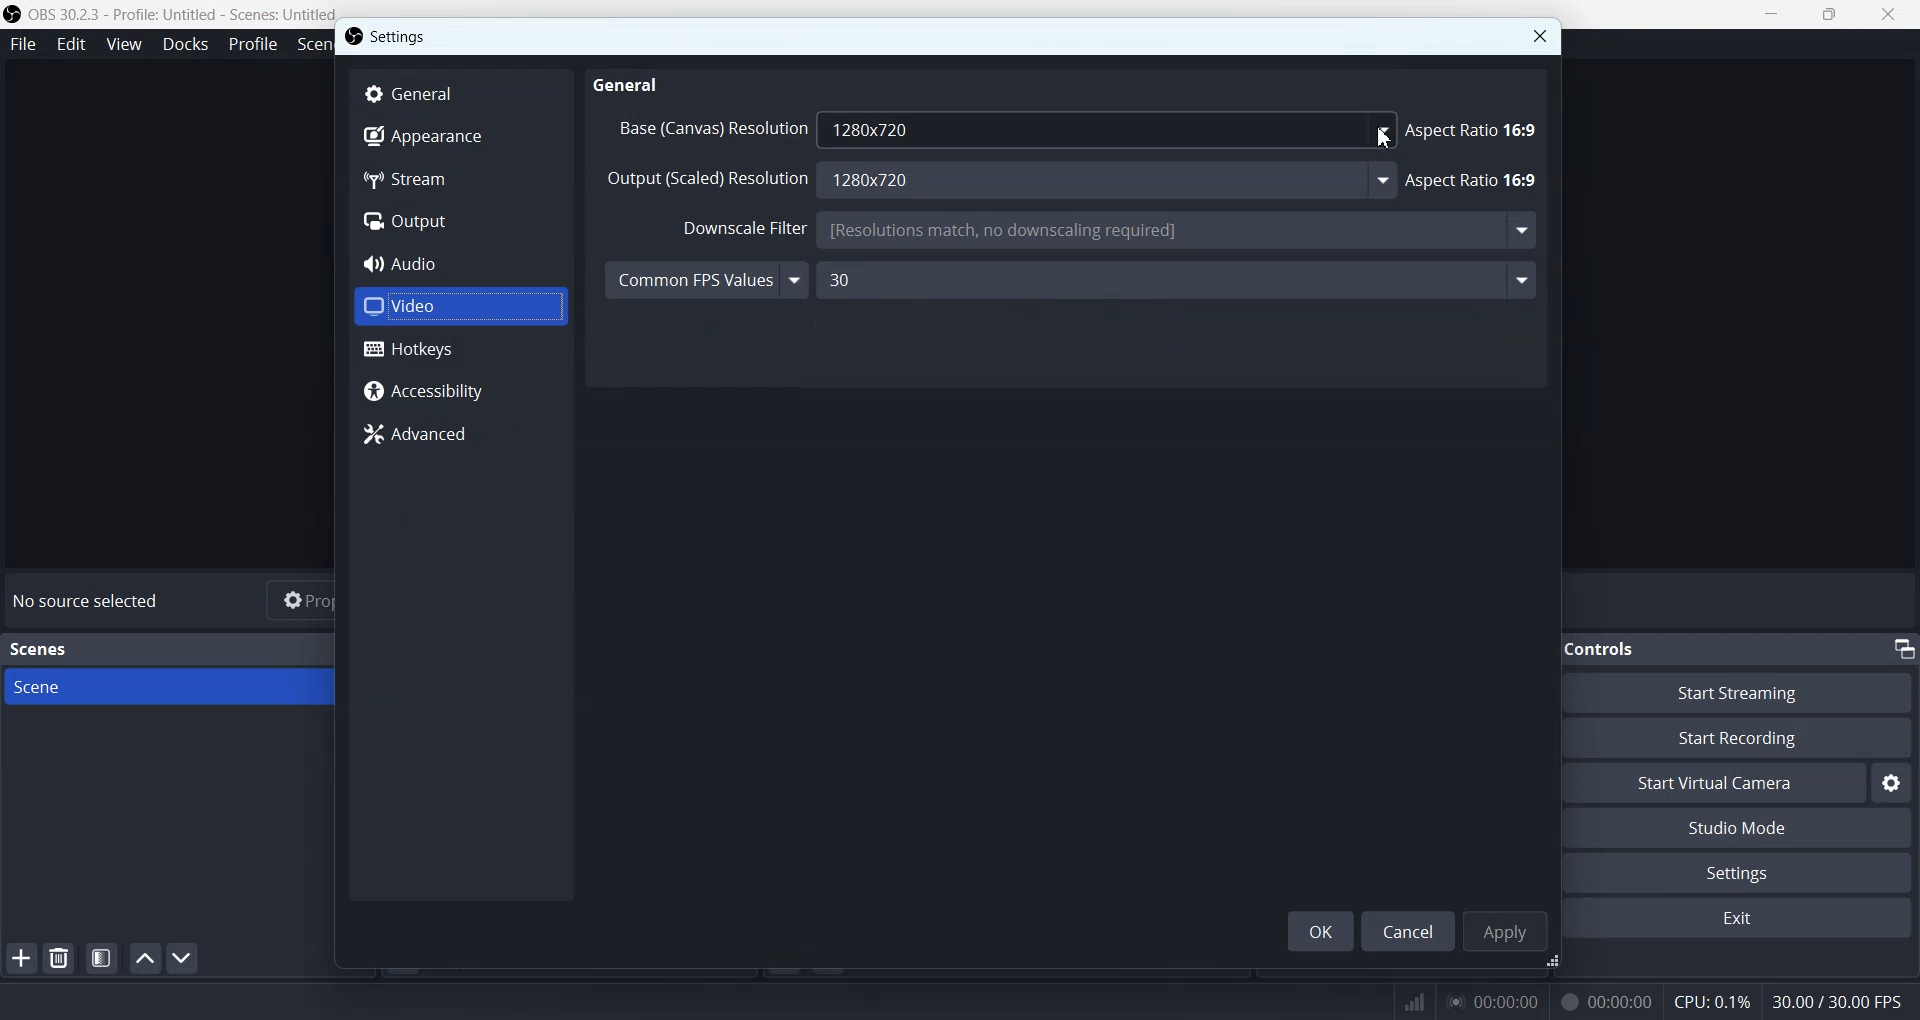  Describe the element at coordinates (181, 958) in the screenshot. I see `Move scene down` at that location.